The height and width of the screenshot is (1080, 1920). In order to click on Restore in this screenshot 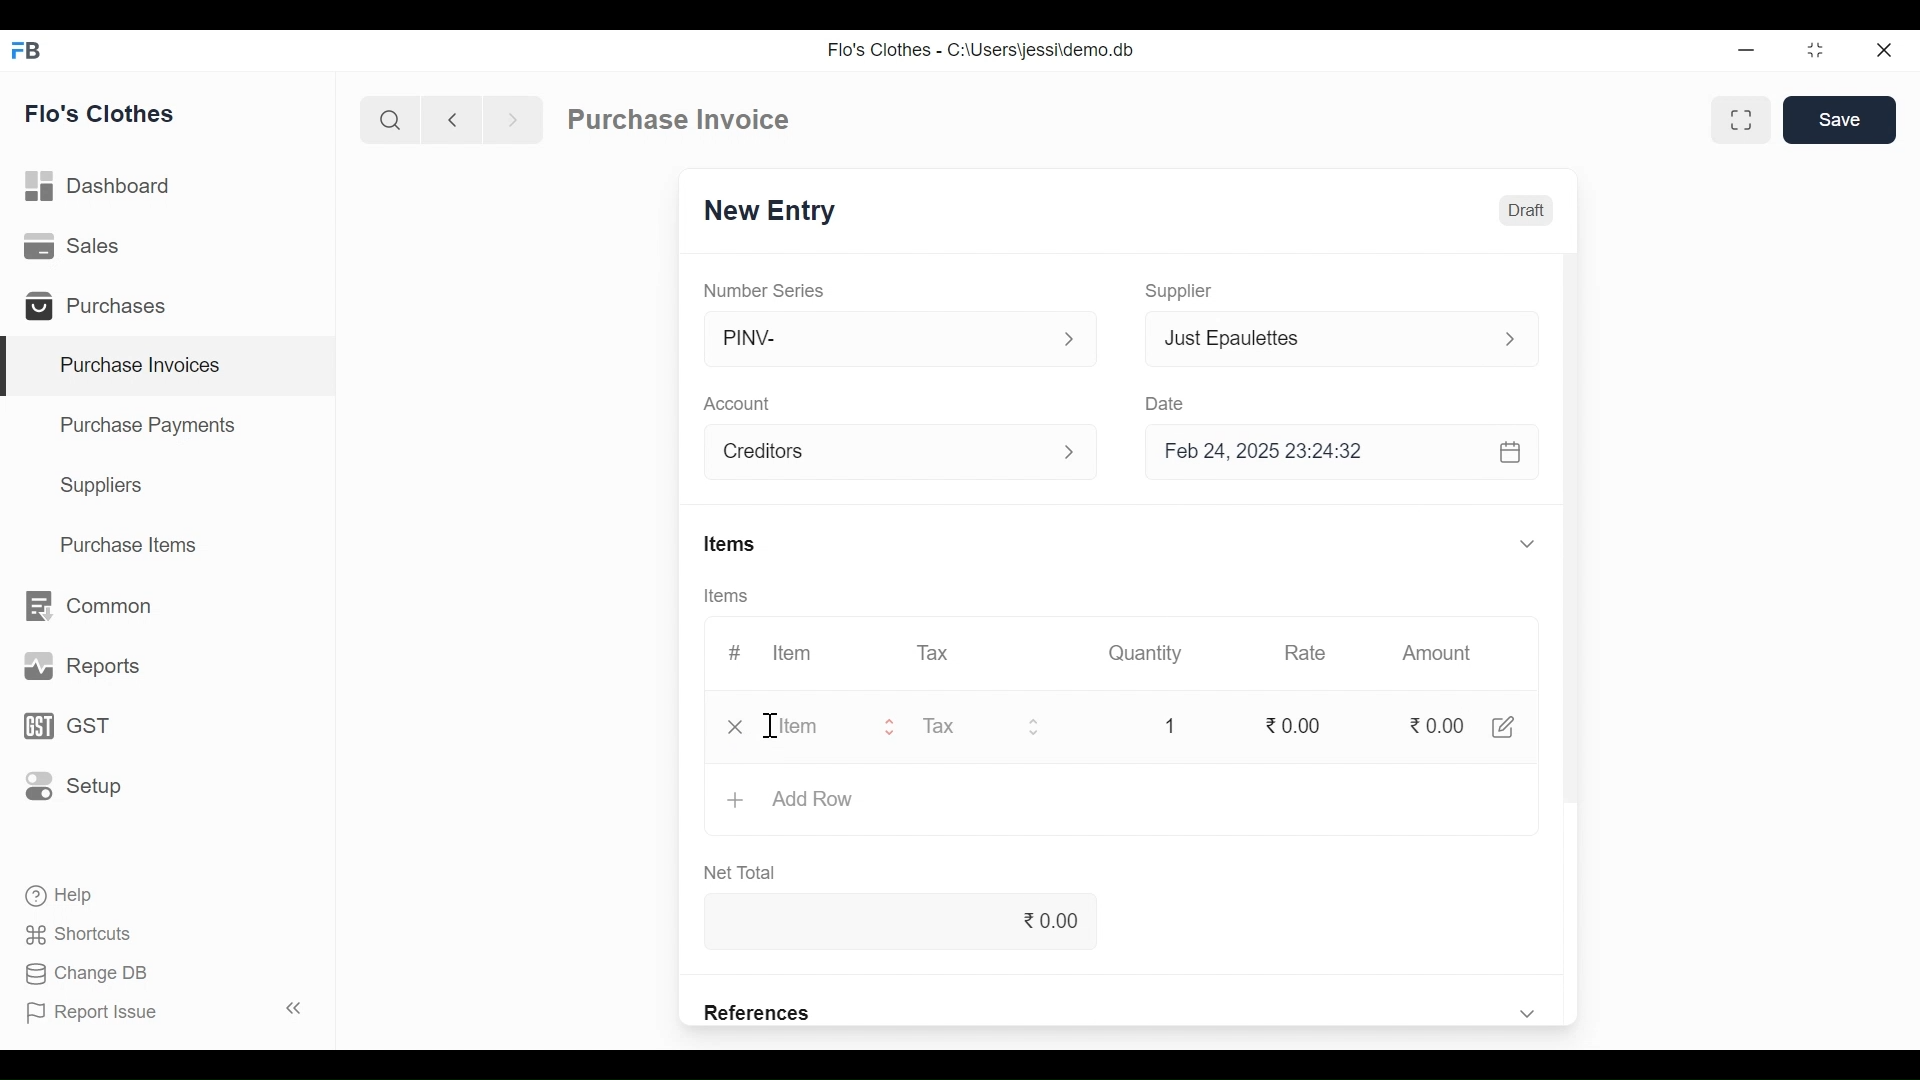, I will do `click(1814, 52)`.